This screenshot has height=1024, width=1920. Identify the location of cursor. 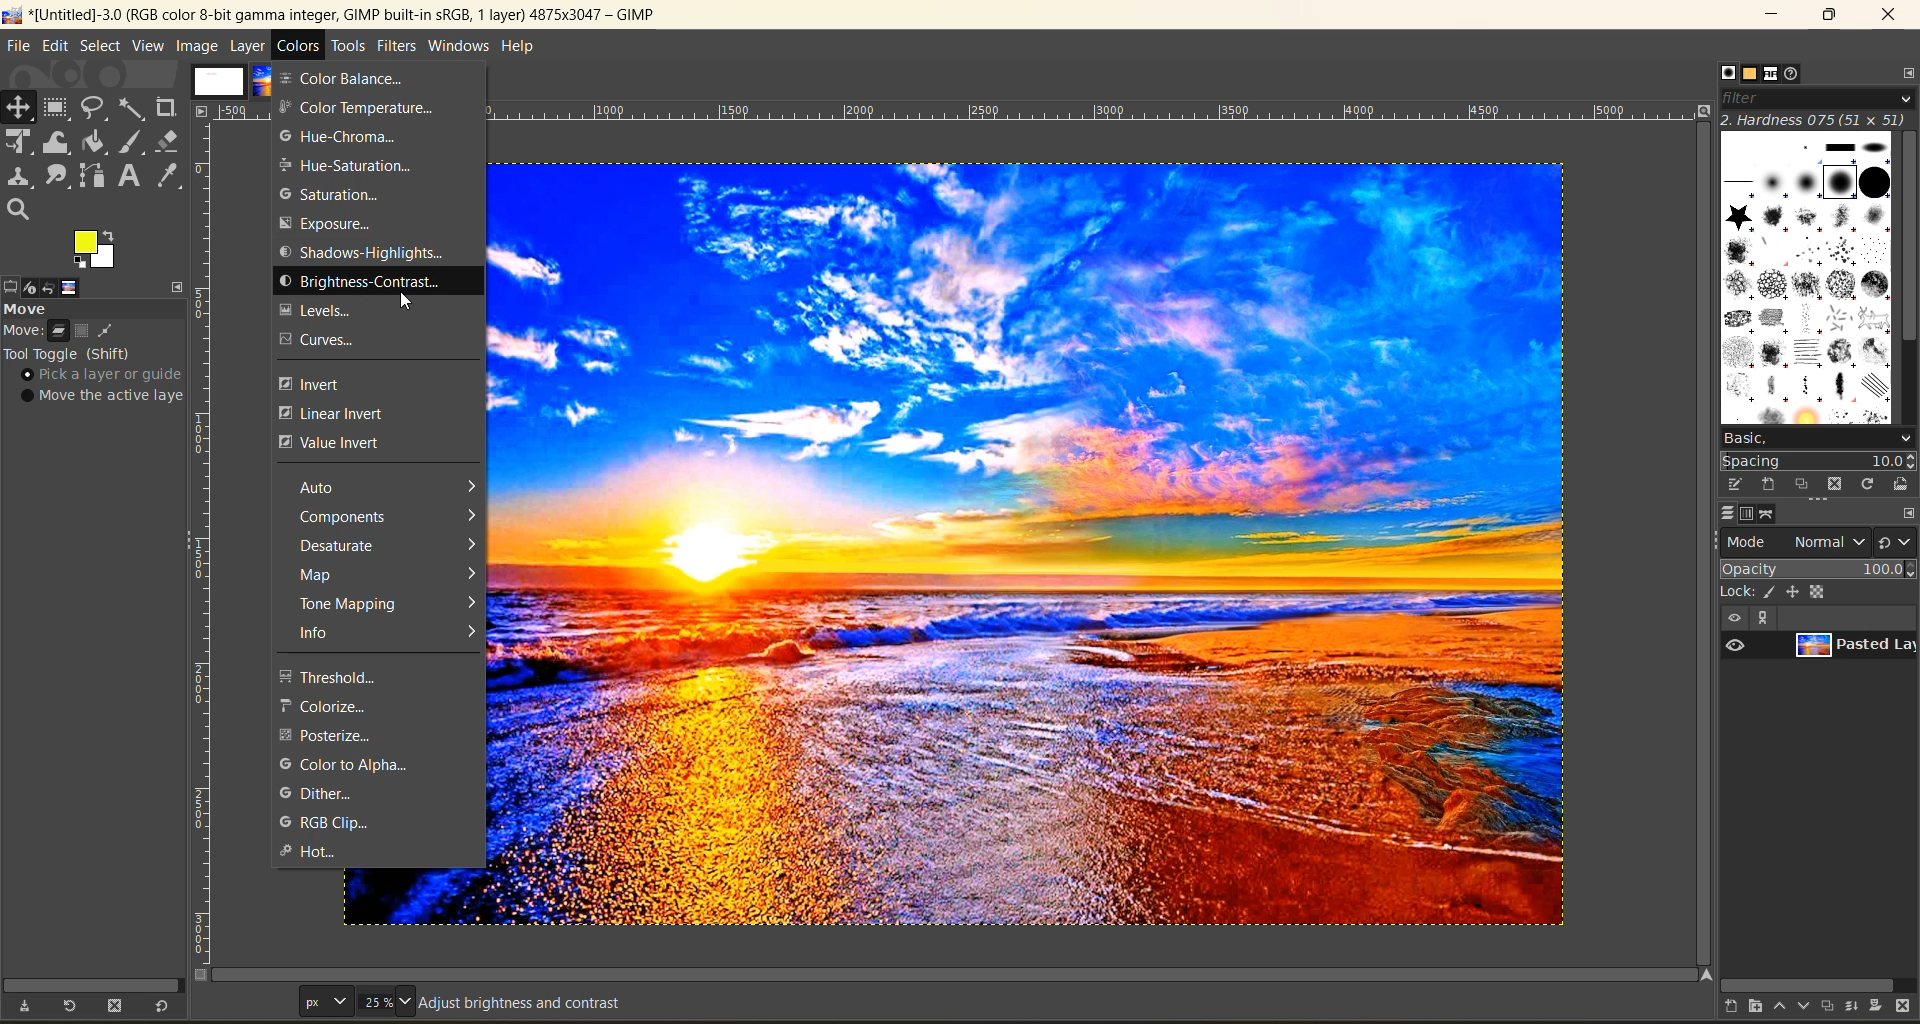
(411, 302).